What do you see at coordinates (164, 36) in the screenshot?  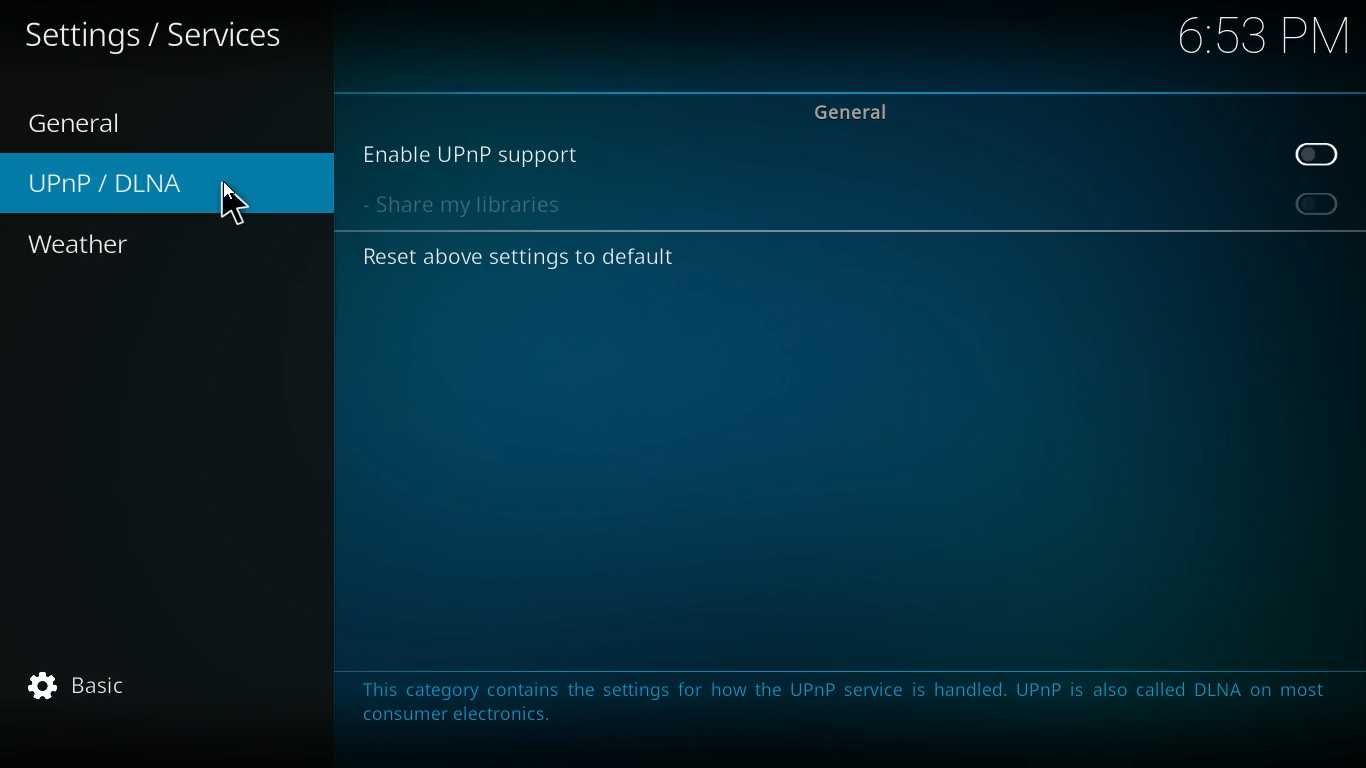 I see `Settings / Services` at bounding box center [164, 36].